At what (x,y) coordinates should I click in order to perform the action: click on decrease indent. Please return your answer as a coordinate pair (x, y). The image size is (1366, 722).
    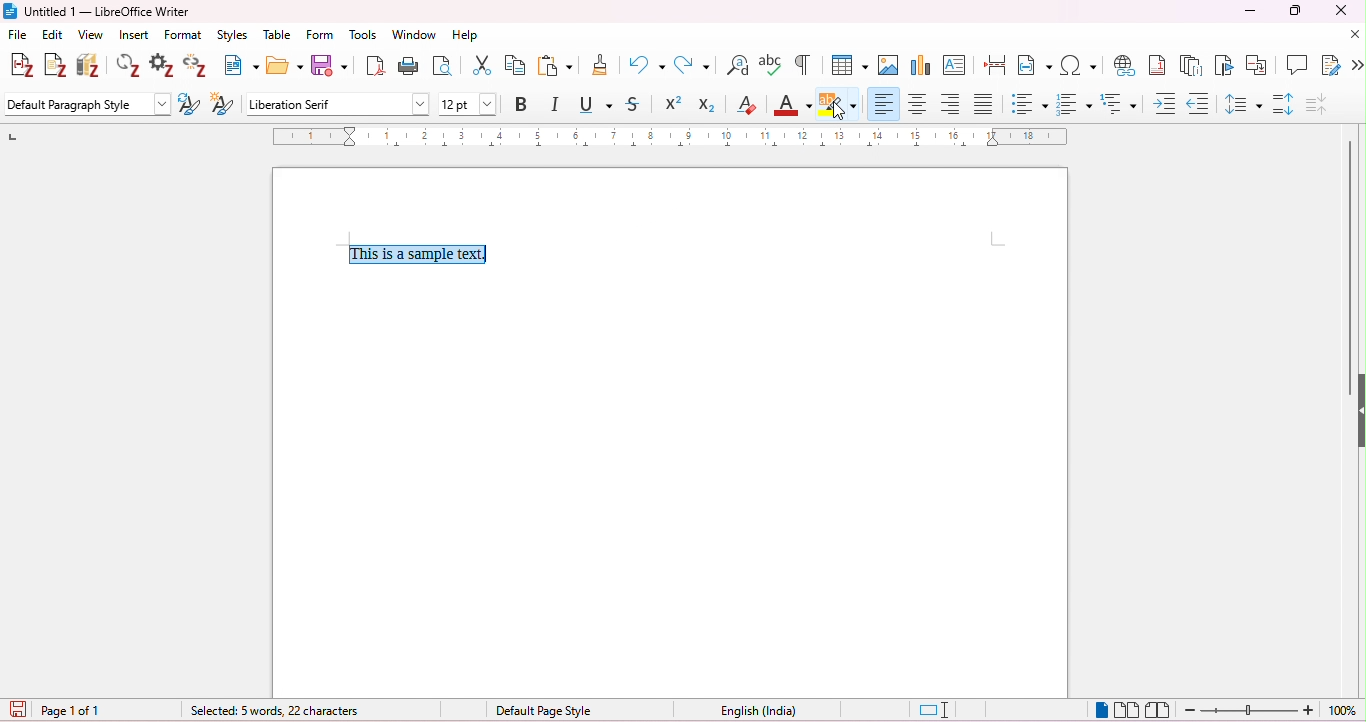
    Looking at the image, I should click on (1200, 104).